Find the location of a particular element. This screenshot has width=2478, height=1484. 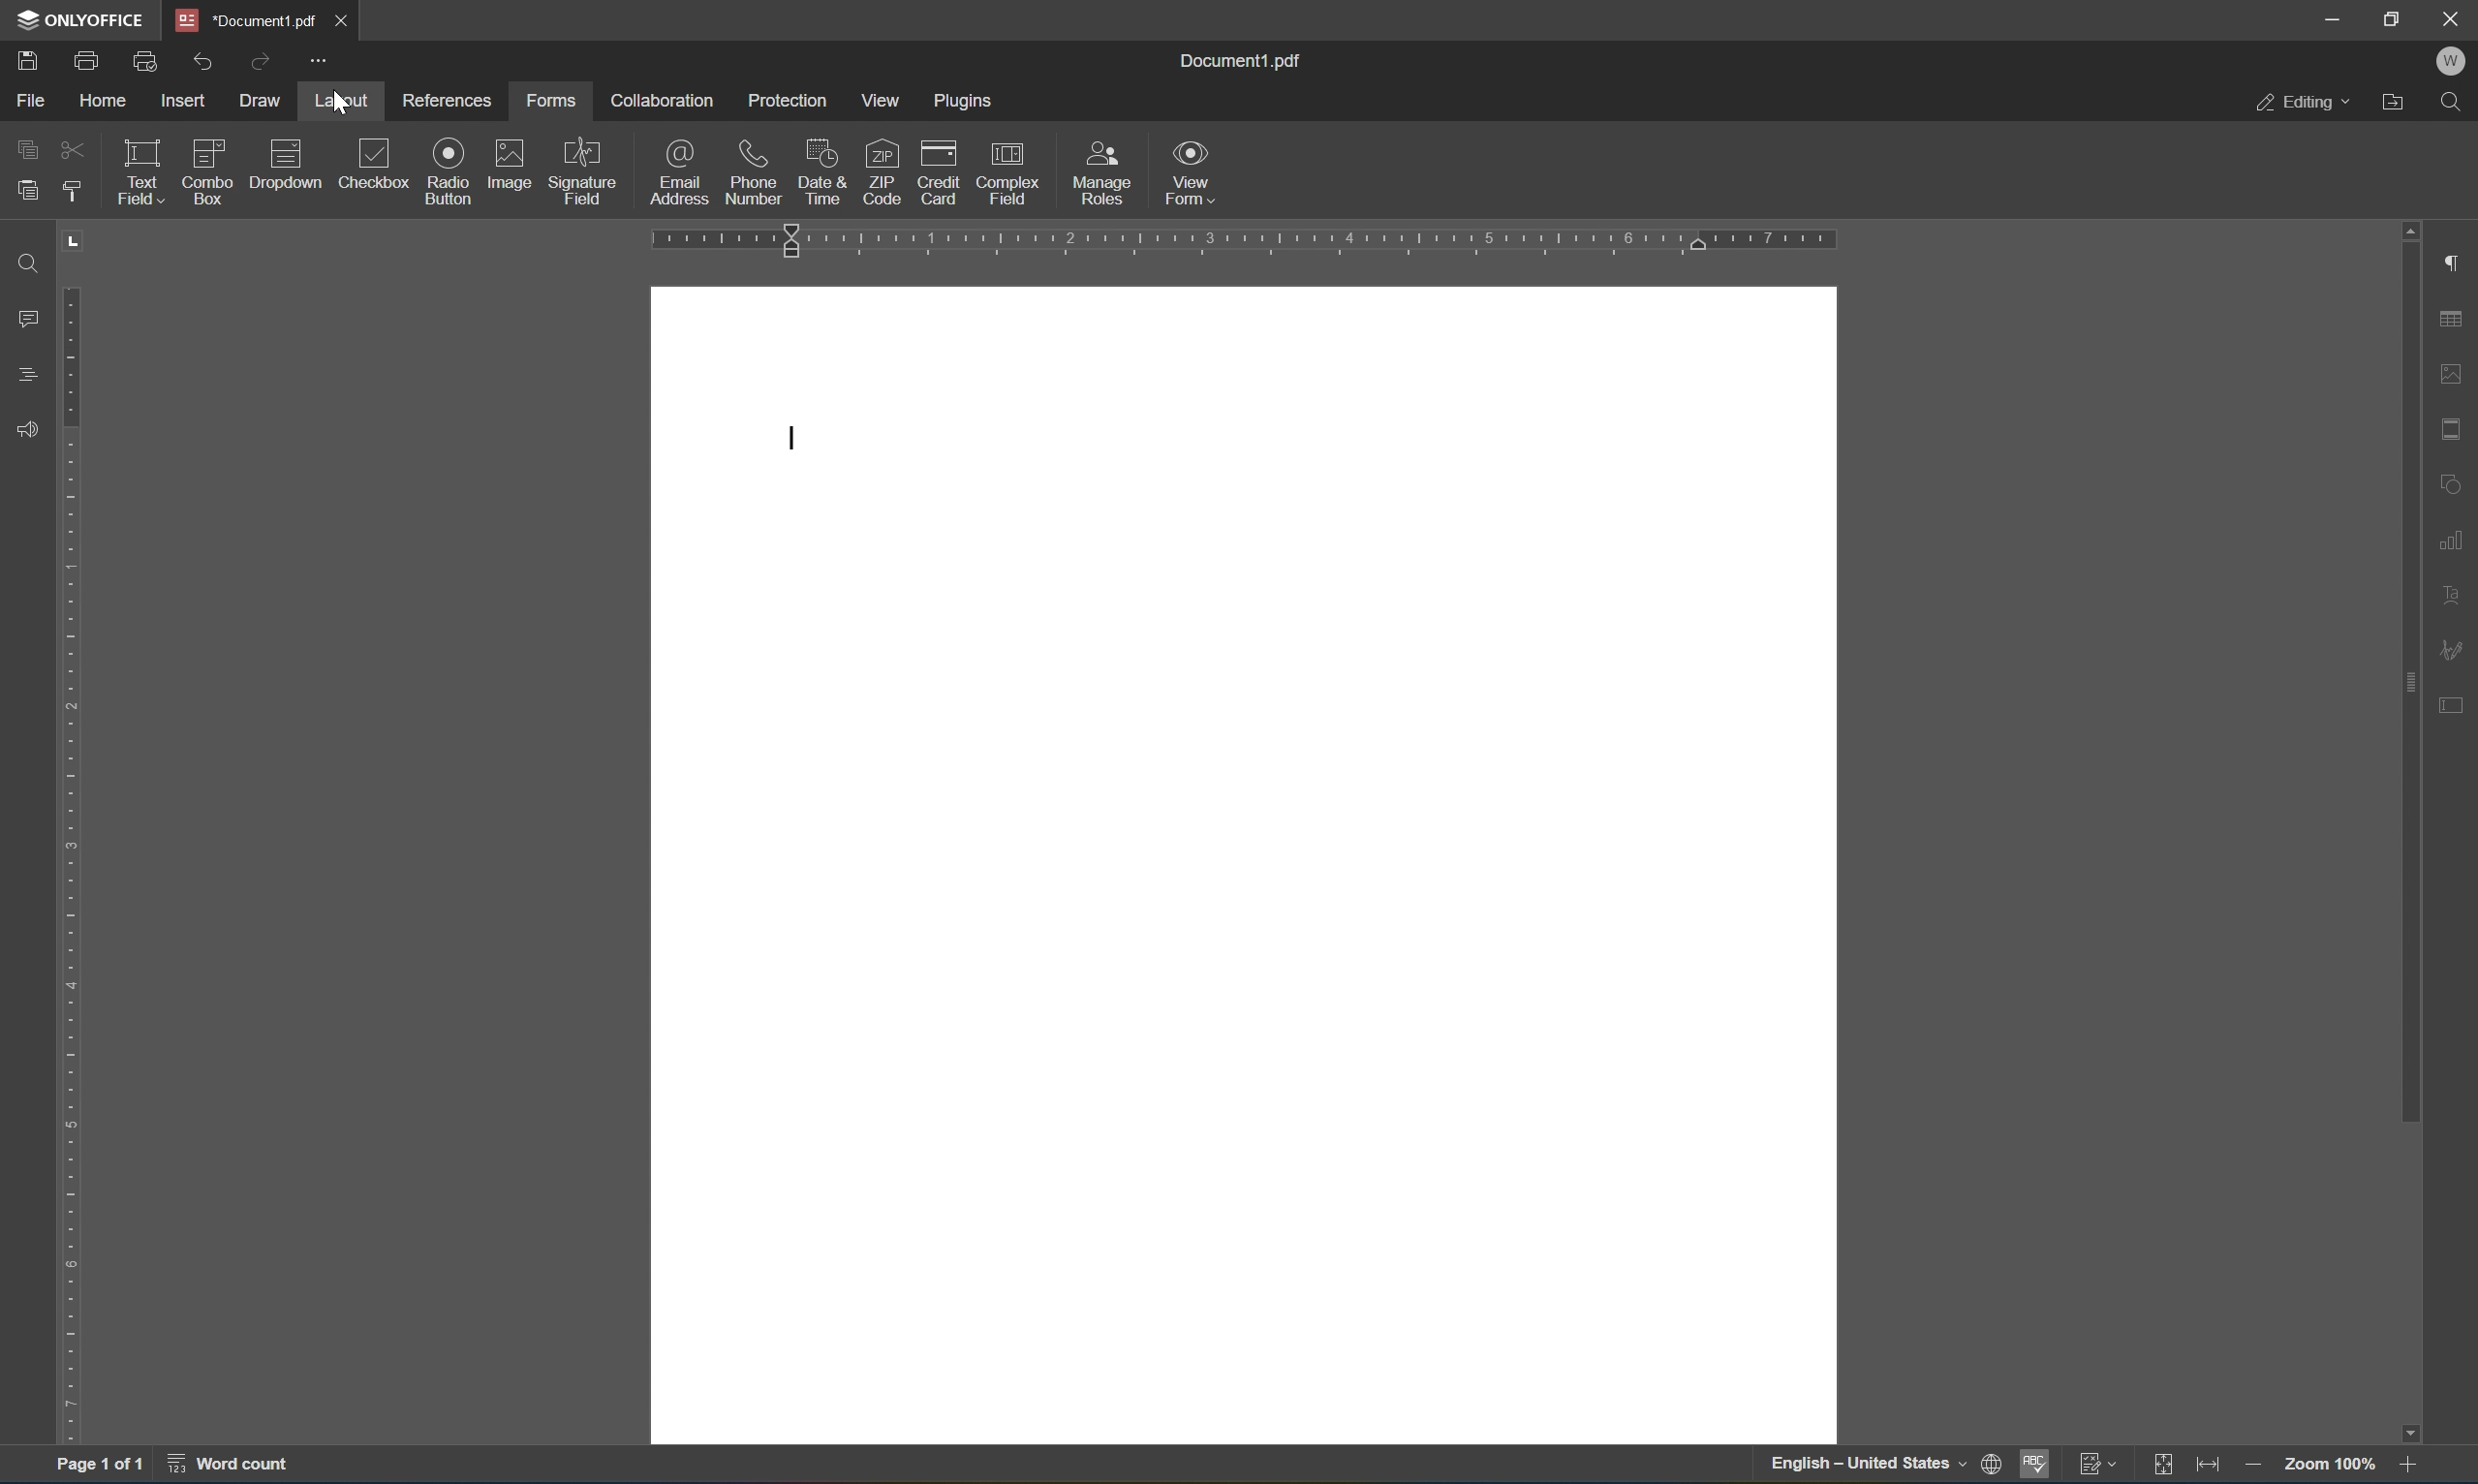

header & footer settings is located at coordinates (2453, 429).